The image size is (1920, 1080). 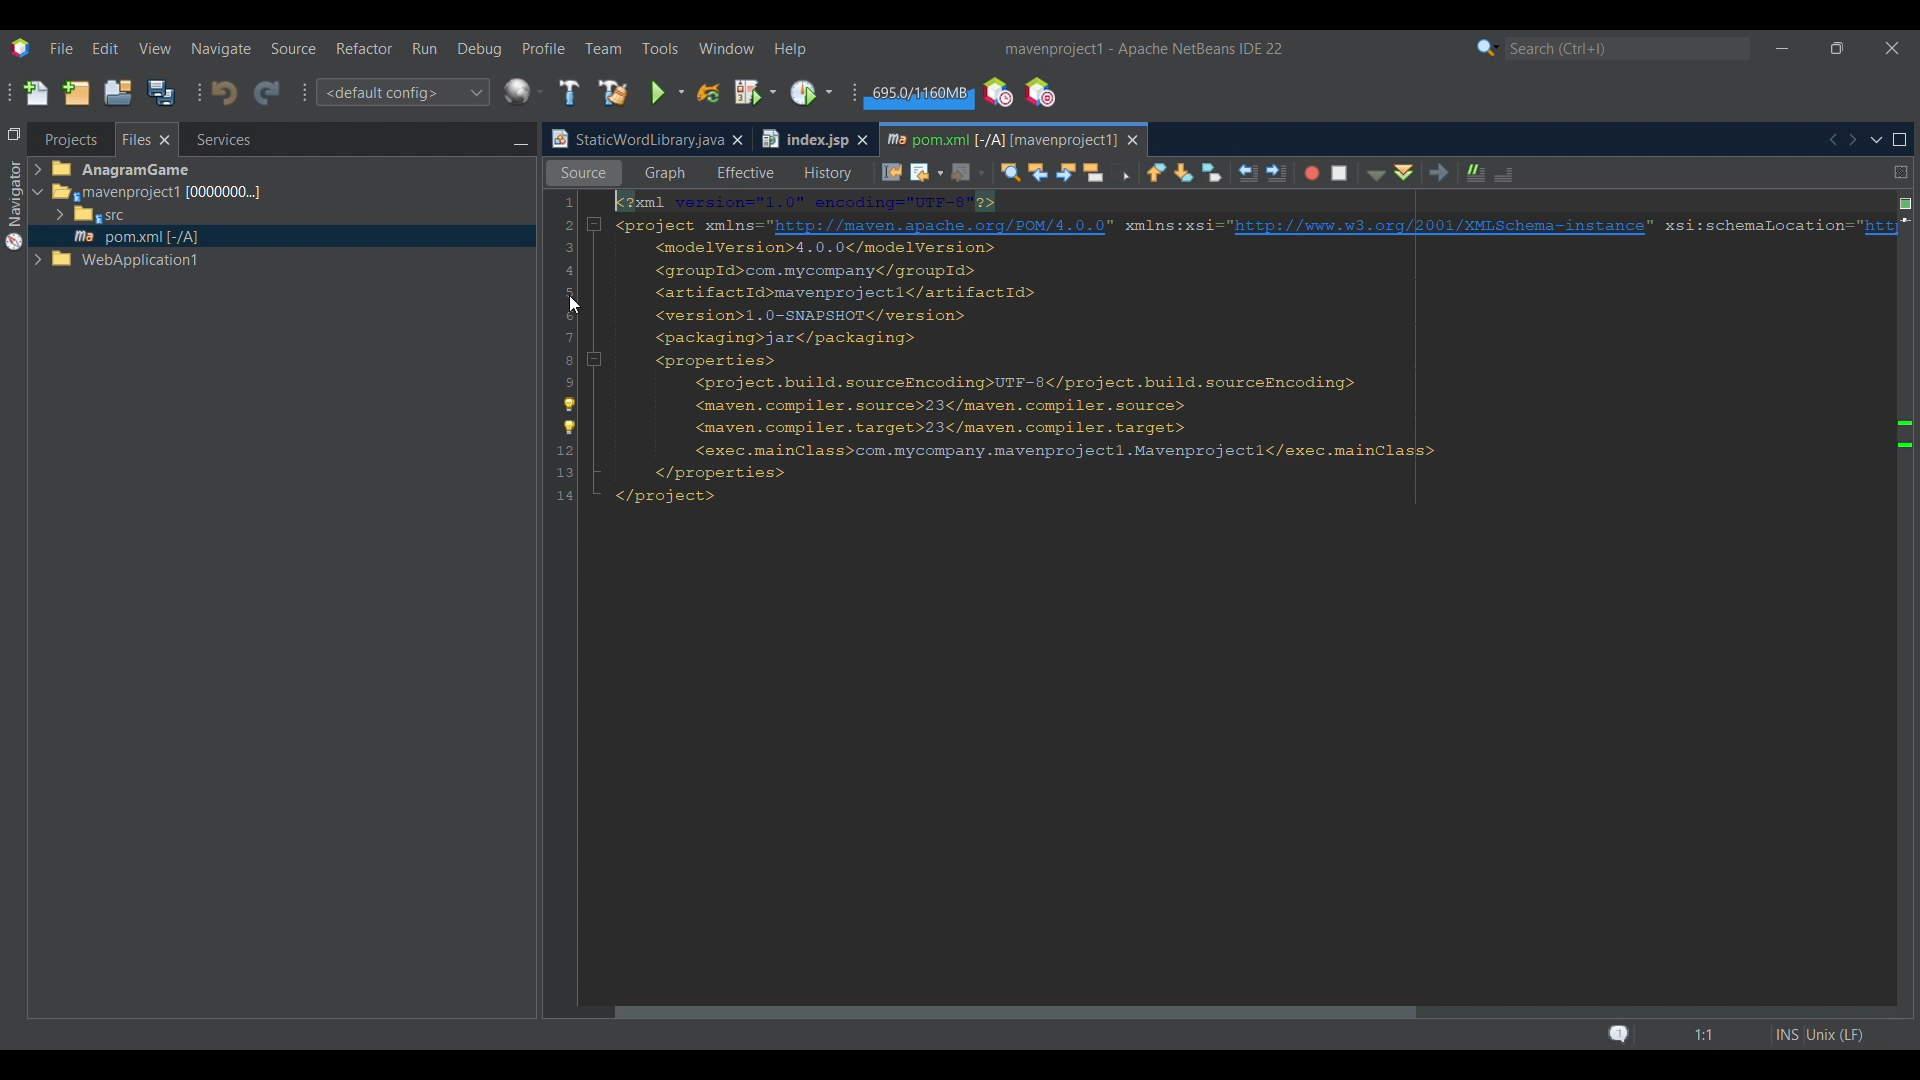 I want to click on Navigate menu, so click(x=221, y=49).